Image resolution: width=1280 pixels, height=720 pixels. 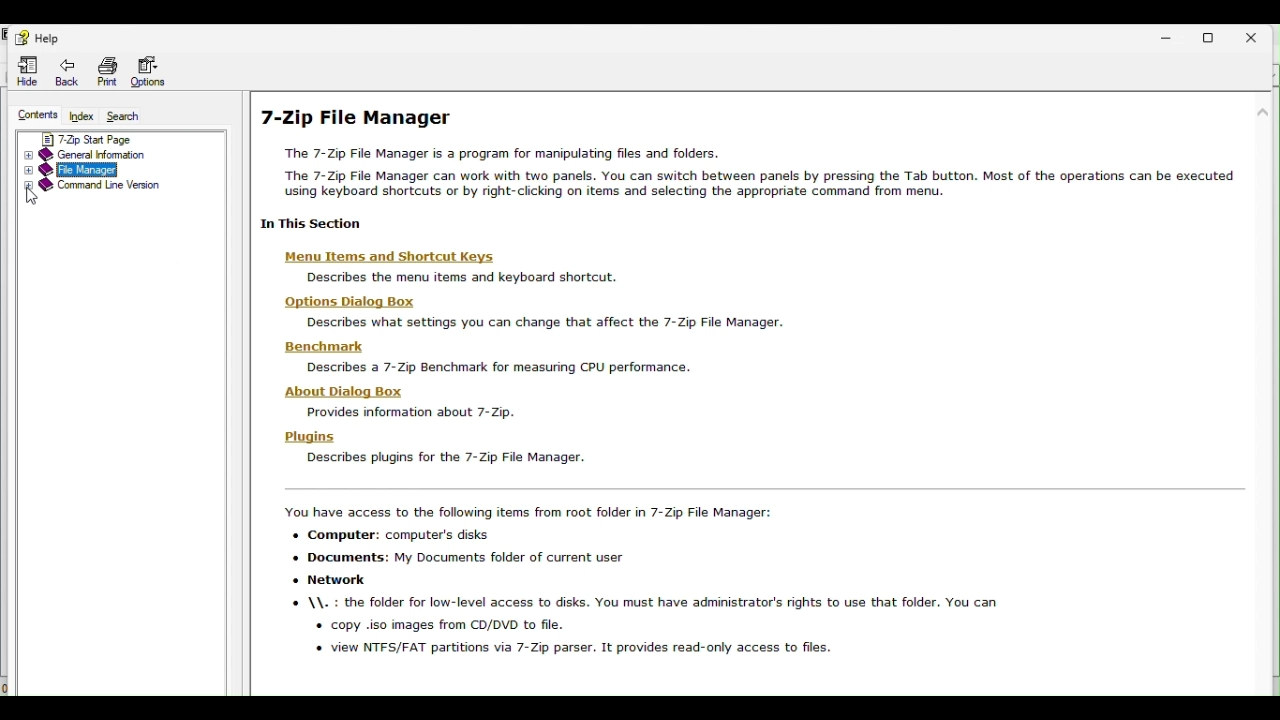 What do you see at coordinates (105, 70) in the screenshot?
I see `print` at bounding box center [105, 70].